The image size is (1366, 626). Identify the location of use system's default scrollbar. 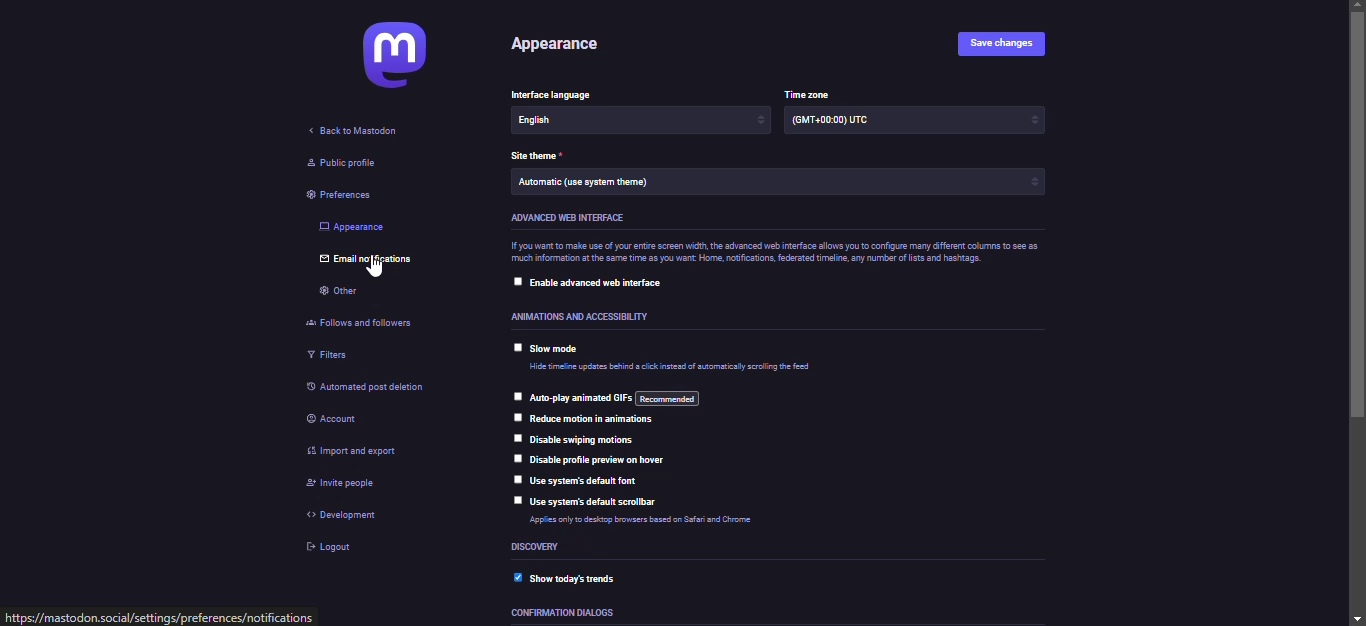
(596, 502).